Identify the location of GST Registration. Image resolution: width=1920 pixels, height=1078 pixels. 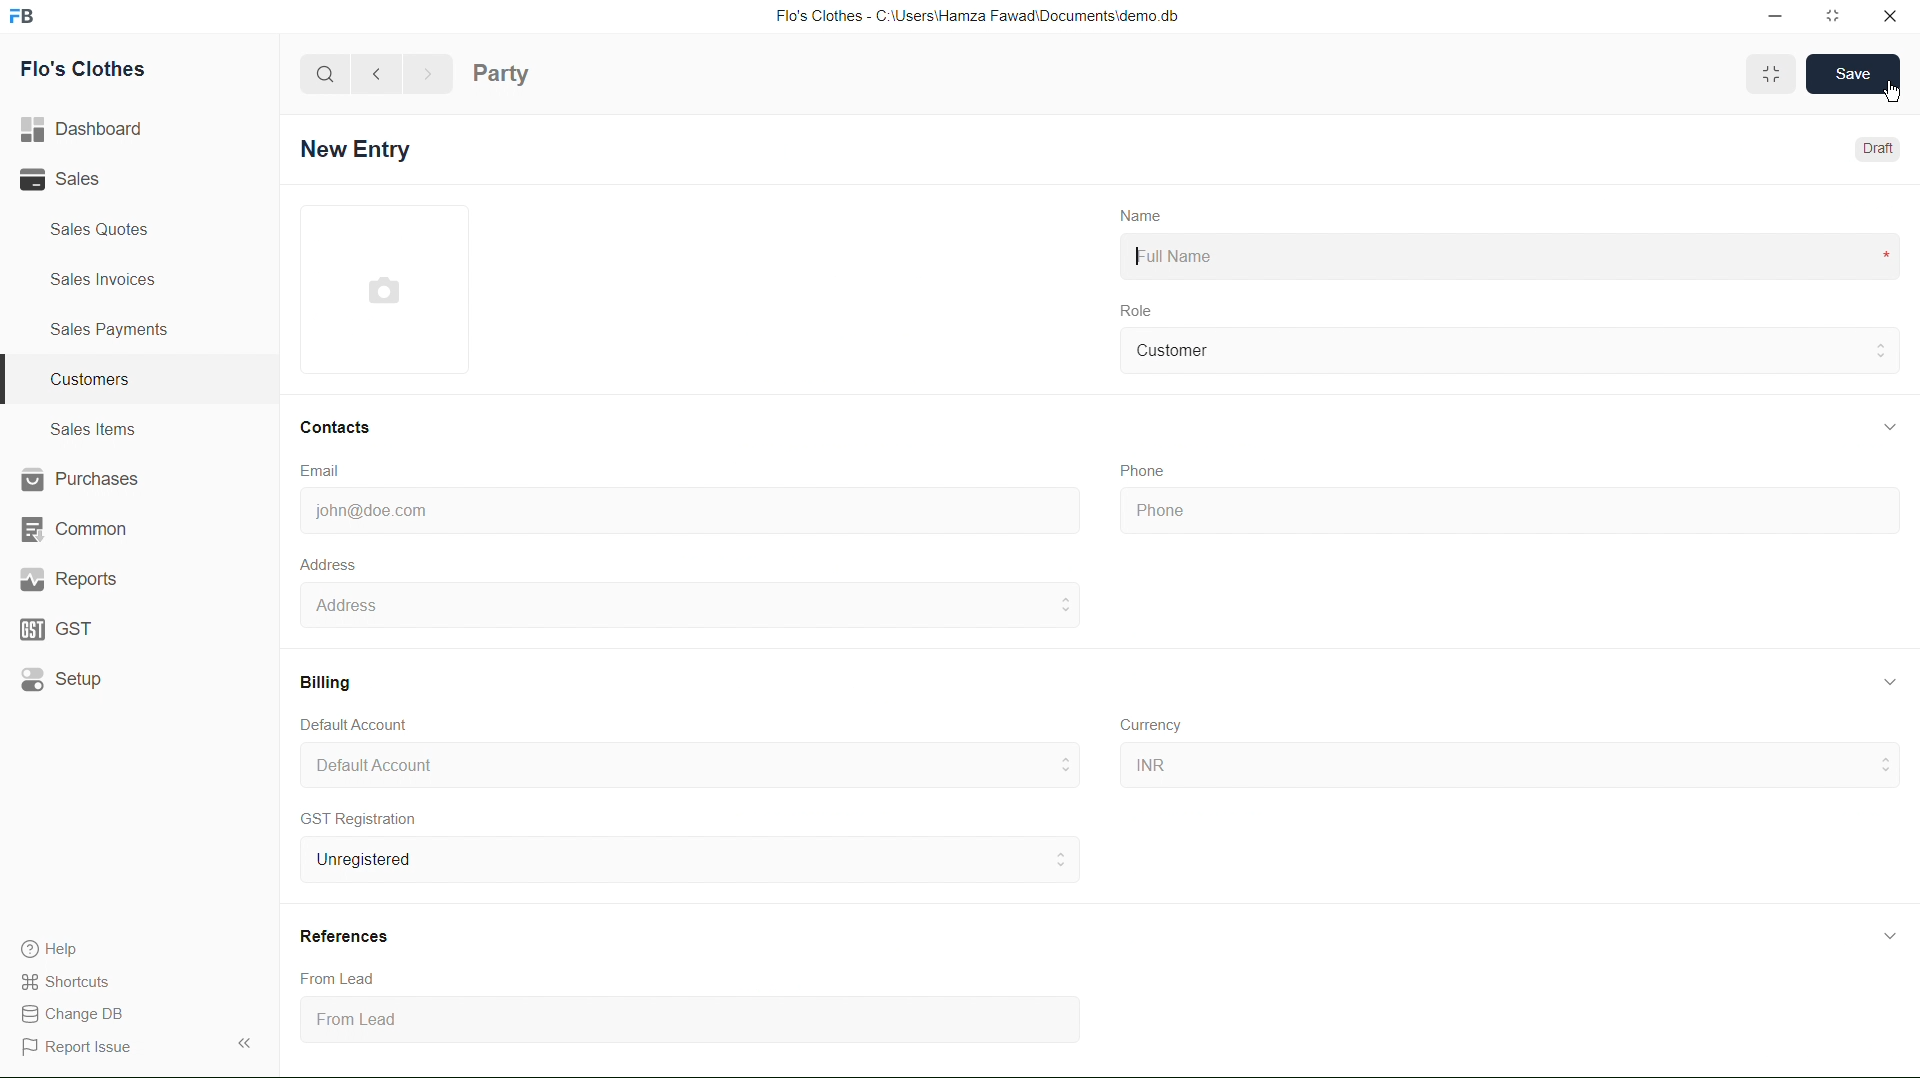
(361, 819).